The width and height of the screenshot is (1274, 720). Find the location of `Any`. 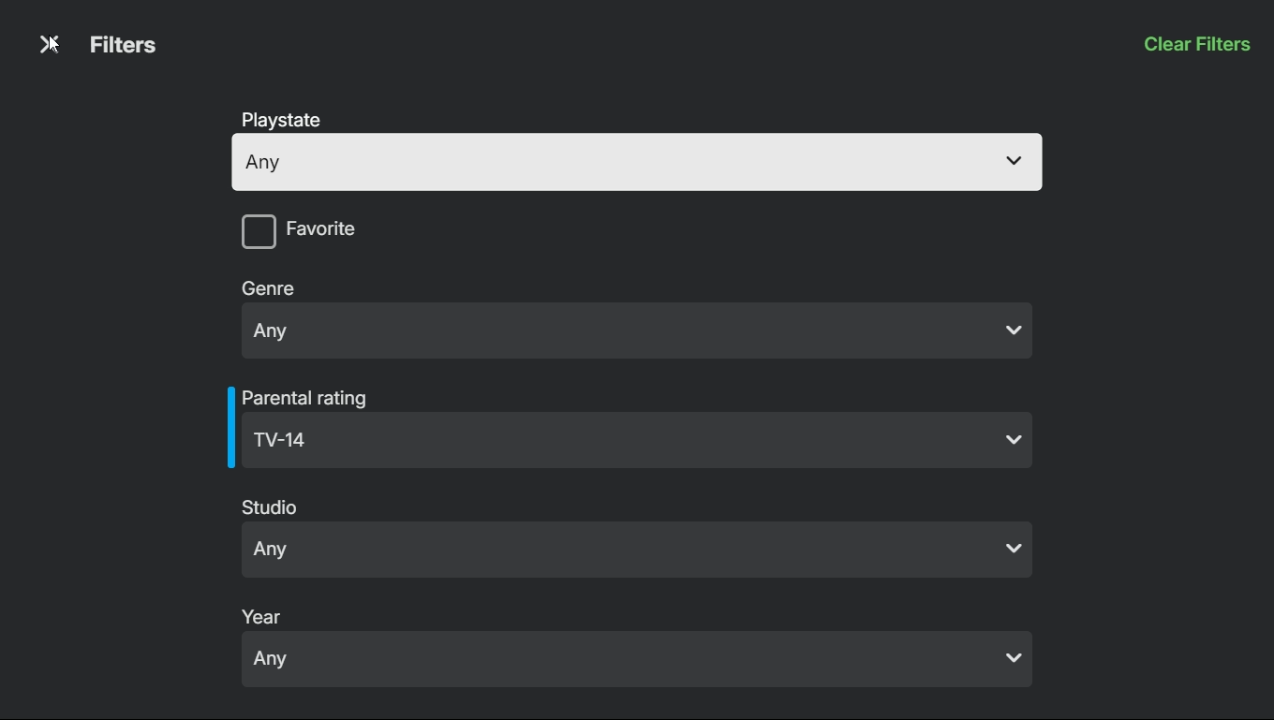

Any is located at coordinates (641, 551).